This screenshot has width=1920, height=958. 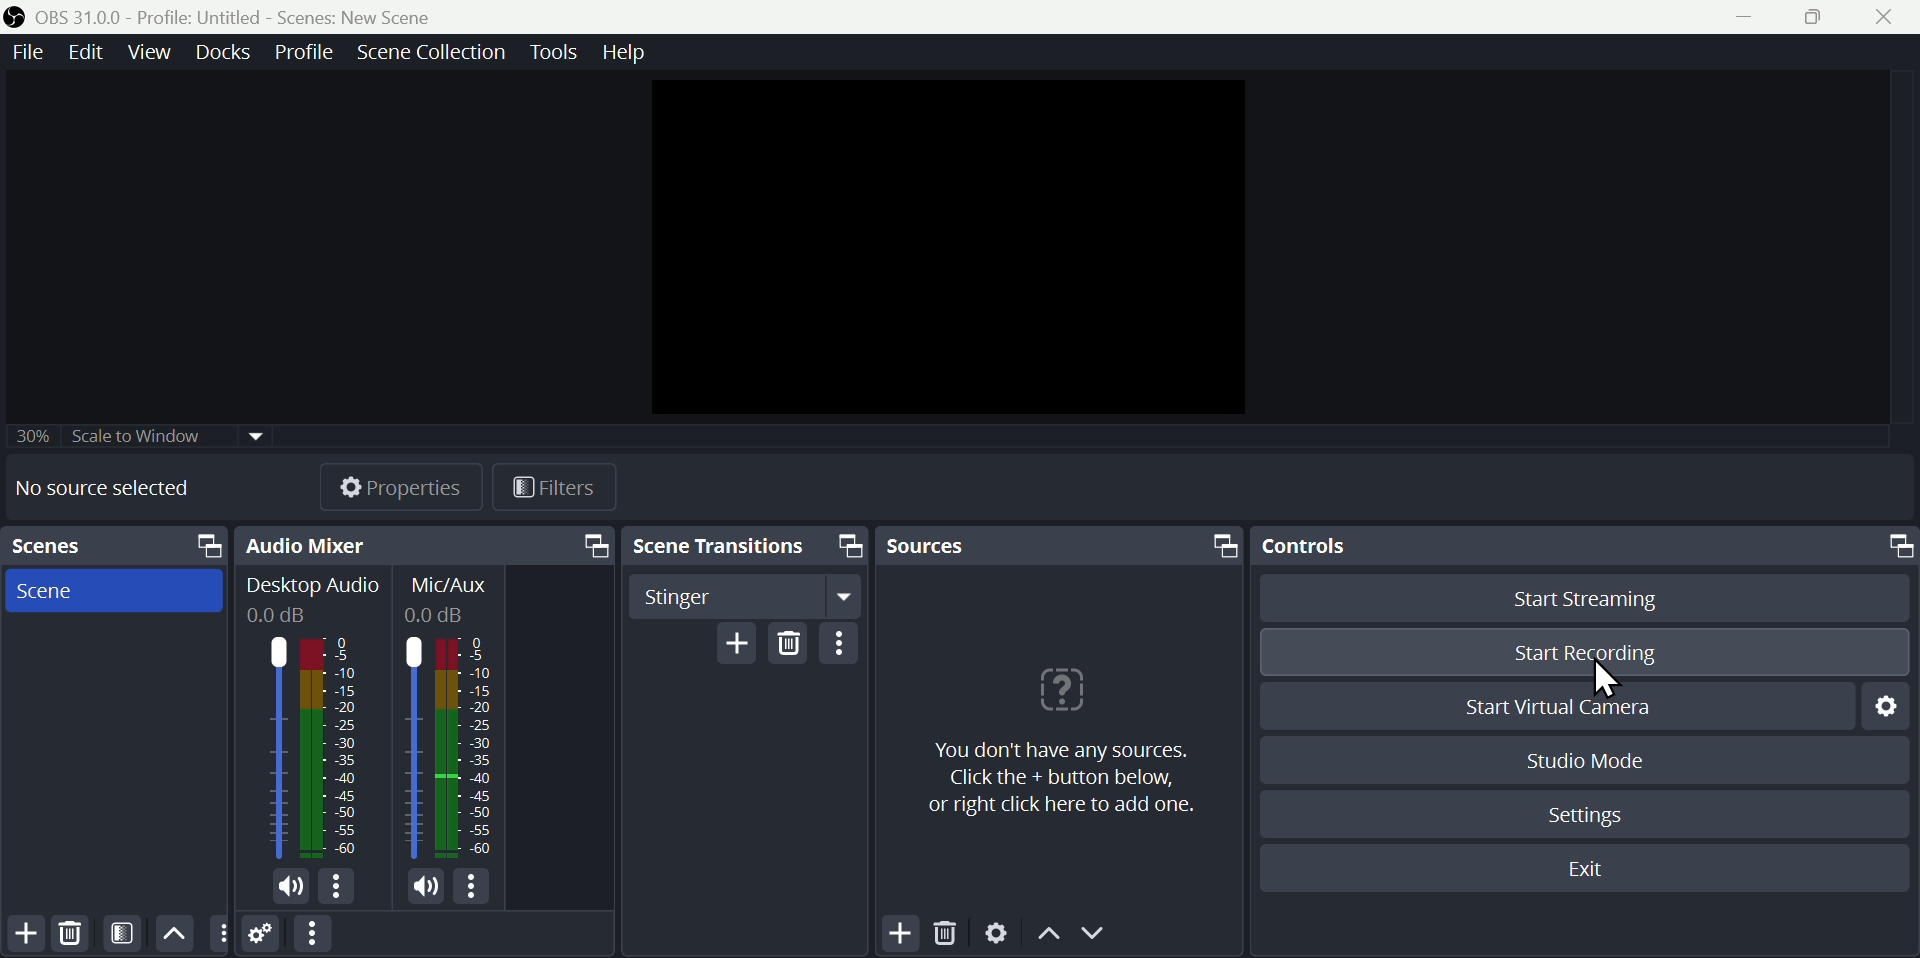 What do you see at coordinates (1309, 547) in the screenshot?
I see `Controls` at bounding box center [1309, 547].